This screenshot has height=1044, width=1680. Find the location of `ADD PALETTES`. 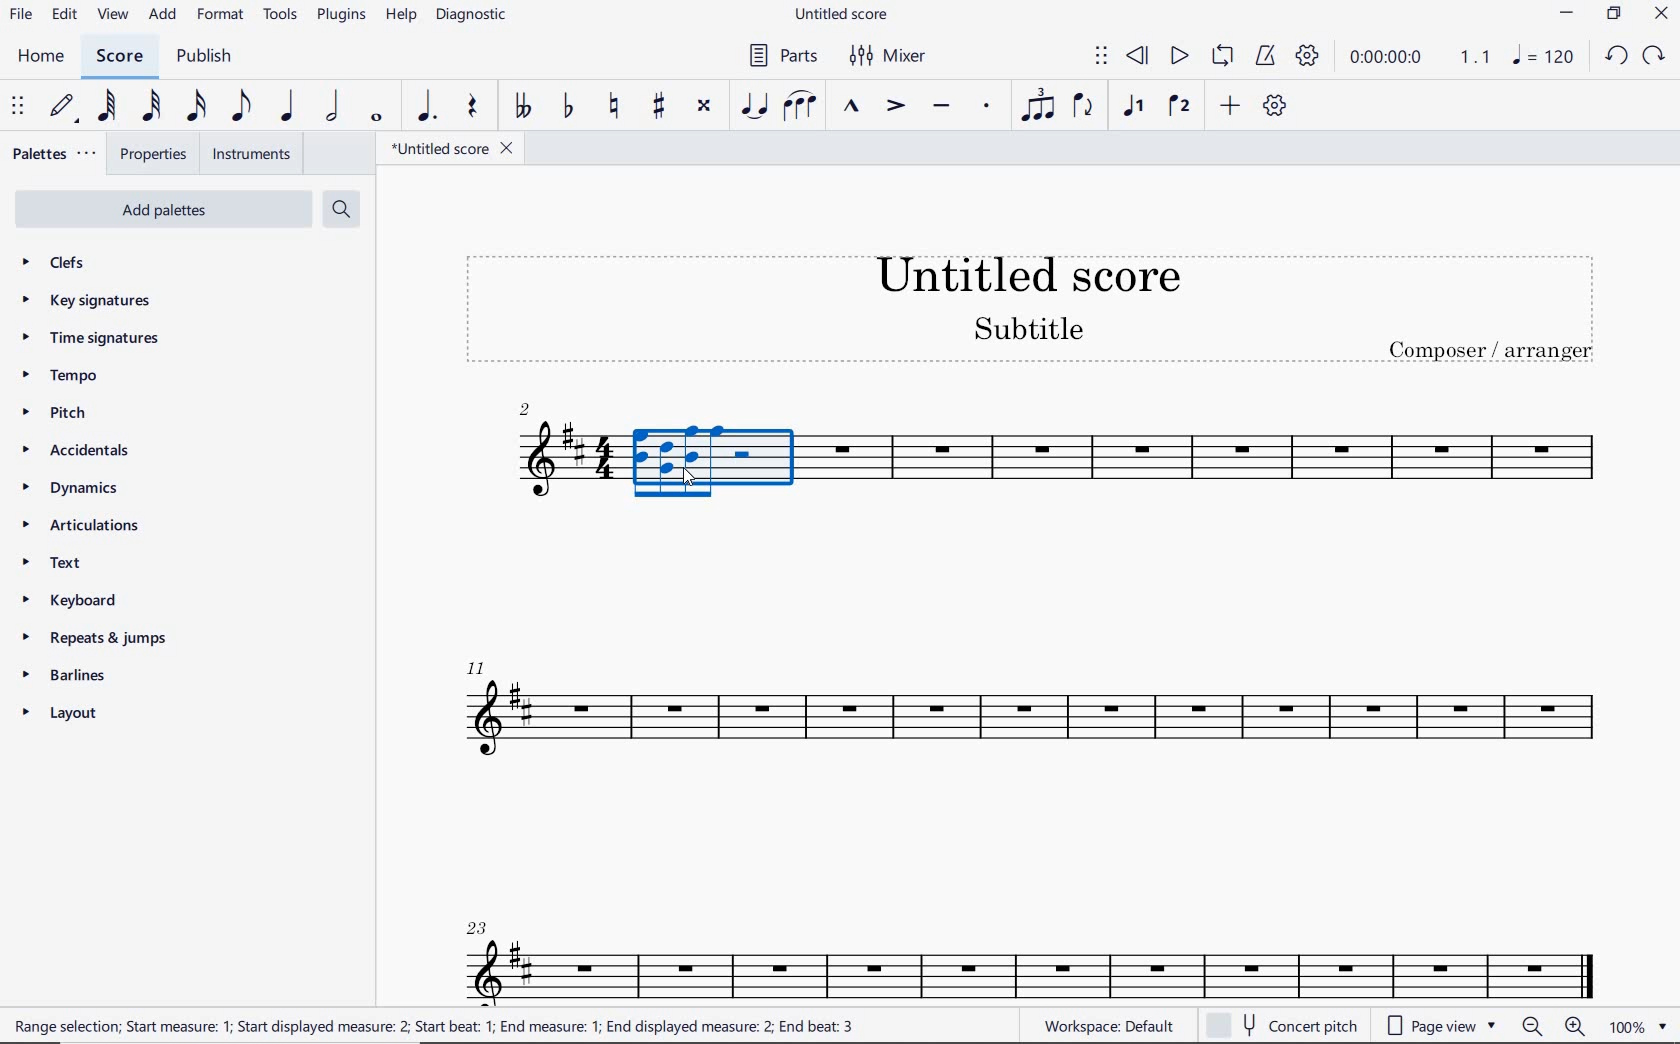

ADD PALETTES is located at coordinates (161, 208).